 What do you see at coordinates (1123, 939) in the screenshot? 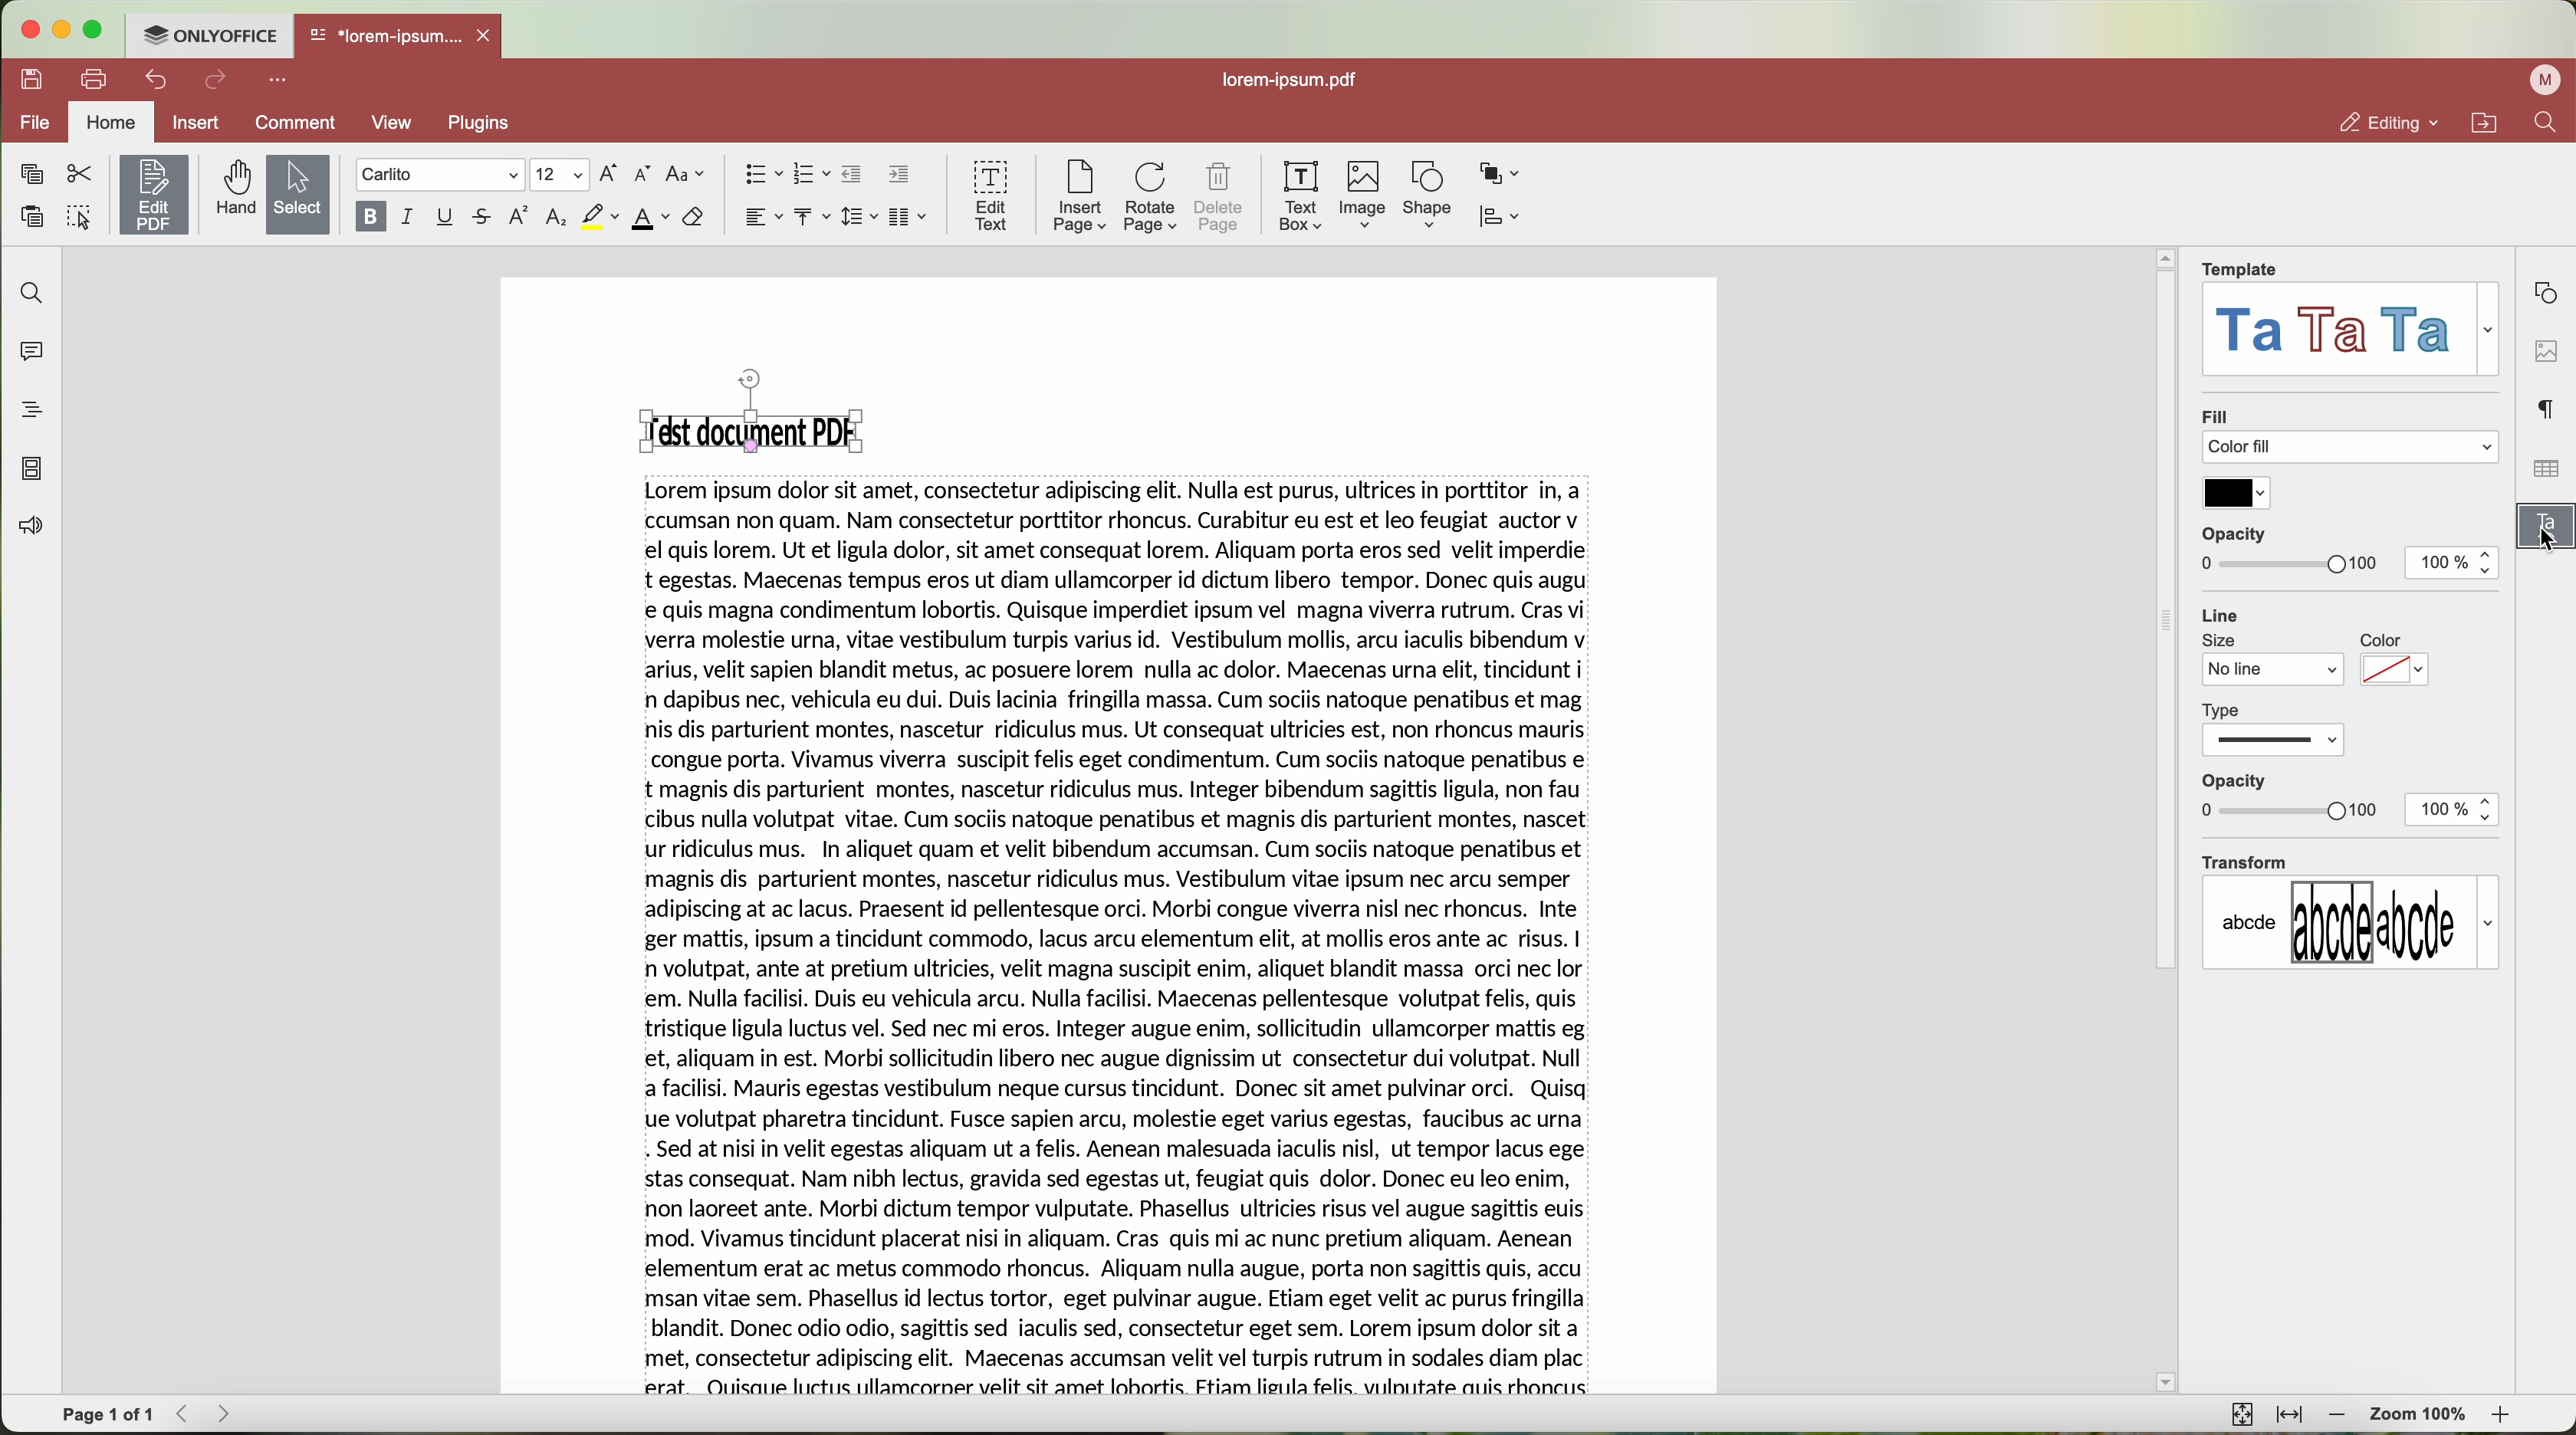
I see `Lorem ipsum dolor sit amet, consectetur adipiscing elit. Nulla est purus, ultrices in porttitor in, a
ccumsan non quam. Nam consectetur porttitor rhoncus. Curabitur eu est et leo feugiat auctor v
el quis lorem. Ut et ligula dolor, sit amet consequat lorem. Aliquam porta eros sed velit imperdie
t egestas. Maecenas tempus eros ut diam ullamcorper id dictum libero tempor. Donec quis augu
e quis magna condimentum lobortis. Quisque imperdiet ipsum vel magna viverra rutrum. Cras vi
verra molestie urna, vitae vestibulum turpis varius id. Vestibulum mollis, arcu iaculis bibendum v
arius, velit sapien blandit metus, ac posuere lorem nulla ac dolor. Maecenas urna elit, tincidunt i
n dapibus nec, vehicula eu dui. Duis lacinia fringilla massa. Cum sociis natoque penatibus et mag
nis dis parturient montes, nascetur ridiculus mus. Ut consequat ultricies est, non rhoncus mauris
congue porta. Vivamus viverra suscipit felis eget condimentum. Cum sociis natoque penatibus e
t magnis dis parturient montes, nascetur ridiculus mus. Integer bibendum sagittis ligula, non fau
cibus nulla volutpat vitae. Cum sociis natoque penatibus et magnis dis parturient montes, nascet
ur ridiculus mus. In aliquet quam et velit bibendum accumsan. Cum sociis natoque penatibus et
magnis dis parturient montes, nascetur ridiculus mus. Vestibulum vitae ipsum nec arcu semper
adipiscing at ac lacus. Praesent id pellentesque orci. Morbi congue viverra nisl nec rhoncus. Inte
ger mattis, ipsum a tincidunt commodo, lacus arcu elementum elit, at mollis eros ante ac risus. |
n volutpat, ante at pretium ultricies, velit magna suscipit enim, aliquet blandit massa orci nec lor
em. Nulla facilisi. Duis eu vehicula arcu. Nulla facilisi. Maecenas pellentesque volutpat felis, quis
tristique ligula luctus vel. Sed nec mi eros. Integer augue enim, sollicitudin ullamcorper mattis eg
et, aliquam in est. Morbi sollicitudin libero nec augue dignissim ut consectetur dui volutpat. Null
a facilisi. Mauris egestas vestibulum neque cursus tincidunt. Donec sit amet pulvinar orci. Quisq
ue volutpat pharetra tincidunt. Fusce sapien arcu, molestie eget varius egestas, faucibus ac urna
. Sed at nisi in velit egestas aliquam ut a felis. Aenean malesuada iaculis nisl, ut tempor lacus ege
stas consequat. Nam nibh lectus, gravida sed egestas ut, feugiat quis dolor. Donec eu leo enim,
non laoreet ante. Morbi dictum tempor vulputate. Phasellus ultricies risus vel augue sagittis euis
mod. Vivamus tincidunt placerat nisi in aliquam. Cras quis mi ac nunc pretium aliquam. Aenean
elementum erat ac metus commodo rhoncus. Aliquam nulla augue, porta non sagittis quis, accu
msan vitae sem. Phasellus id lectus tortor, eget pulvinar augue. Etiam eget velit ac purus fringilla
blandit. Donec odio odio, sagittis sed iaculis sed, consectetur eget sem. Lorem ipsum dolor sit a
met, consectetur adipiscing elit. Maecenas accumsan velit vel turpis rutrum in sodales diam plac
erat. Ouisaue luctus ullamcarner velit sit amet lobortis. Friam lieula felis. viilnutate ais rhonciis` at bounding box center [1123, 939].